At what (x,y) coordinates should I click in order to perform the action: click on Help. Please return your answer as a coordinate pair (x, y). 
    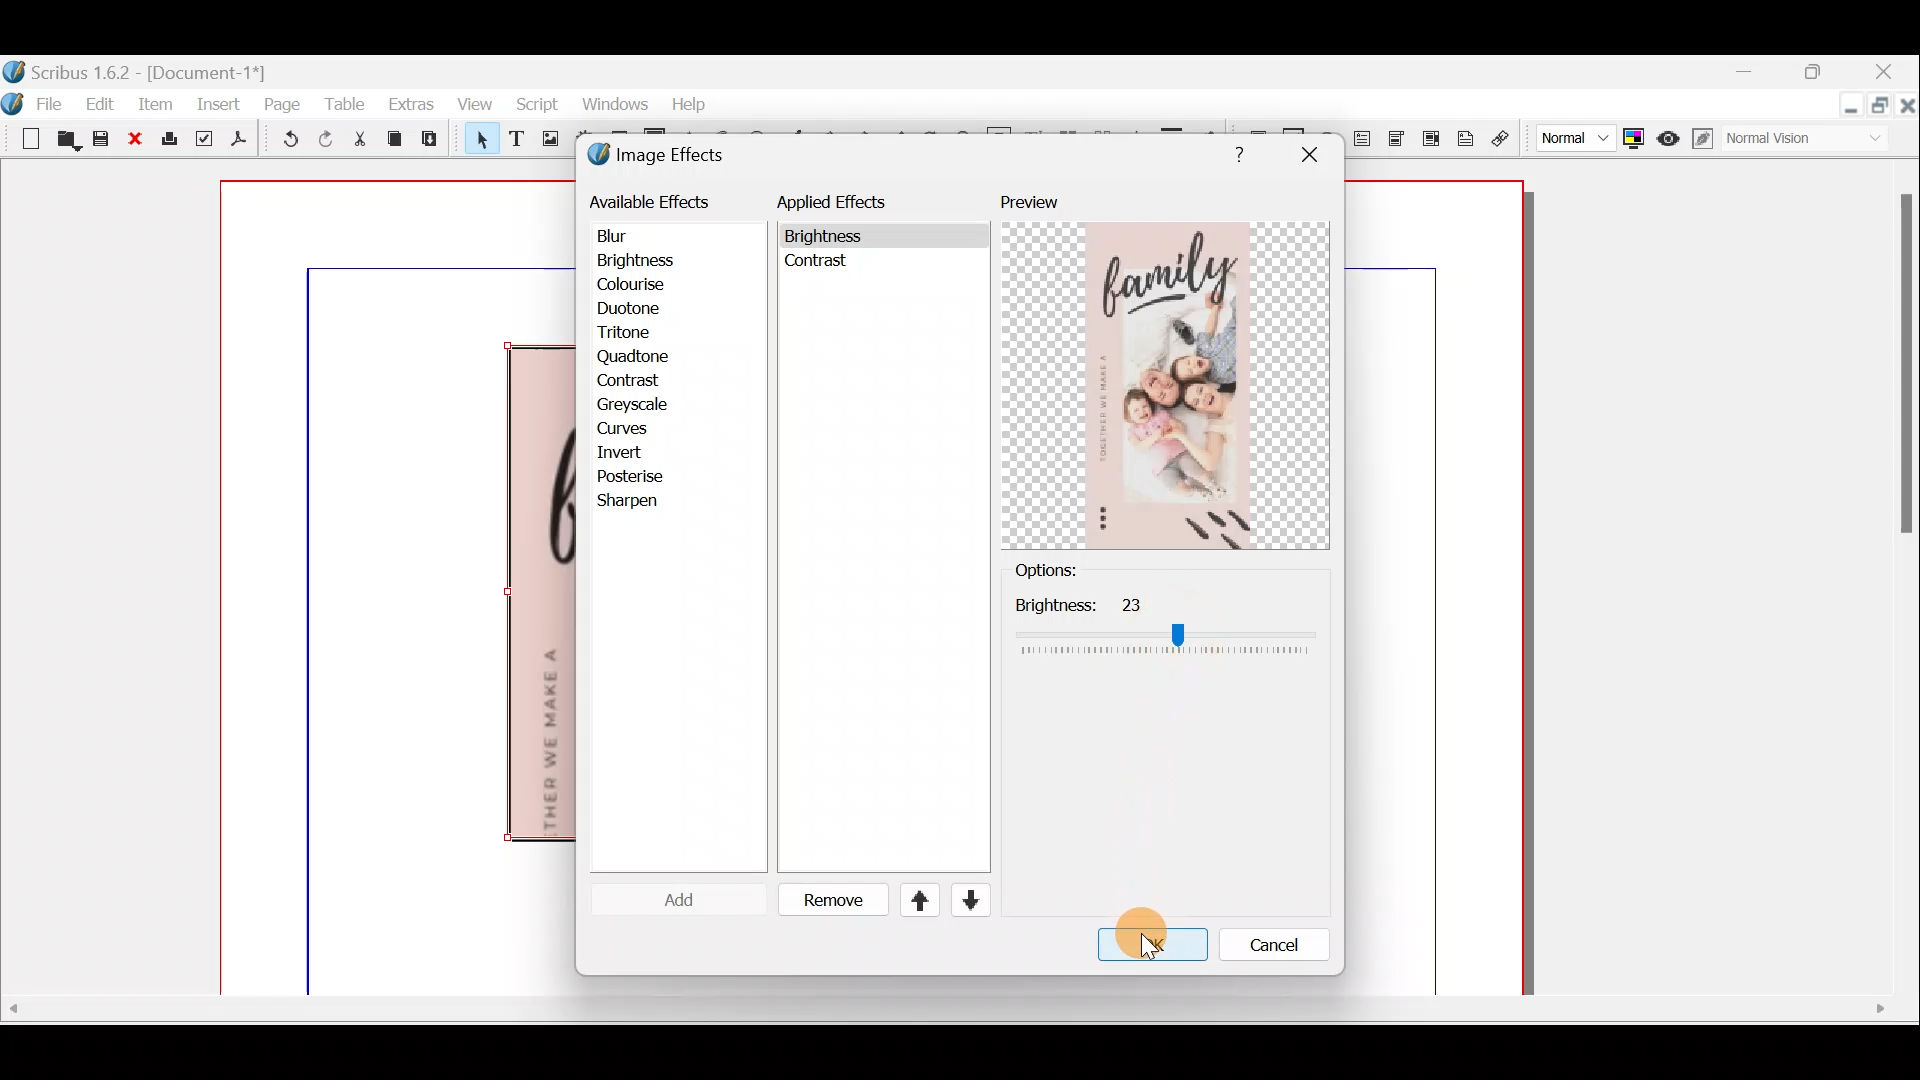
    Looking at the image, I should click on (689, 102).